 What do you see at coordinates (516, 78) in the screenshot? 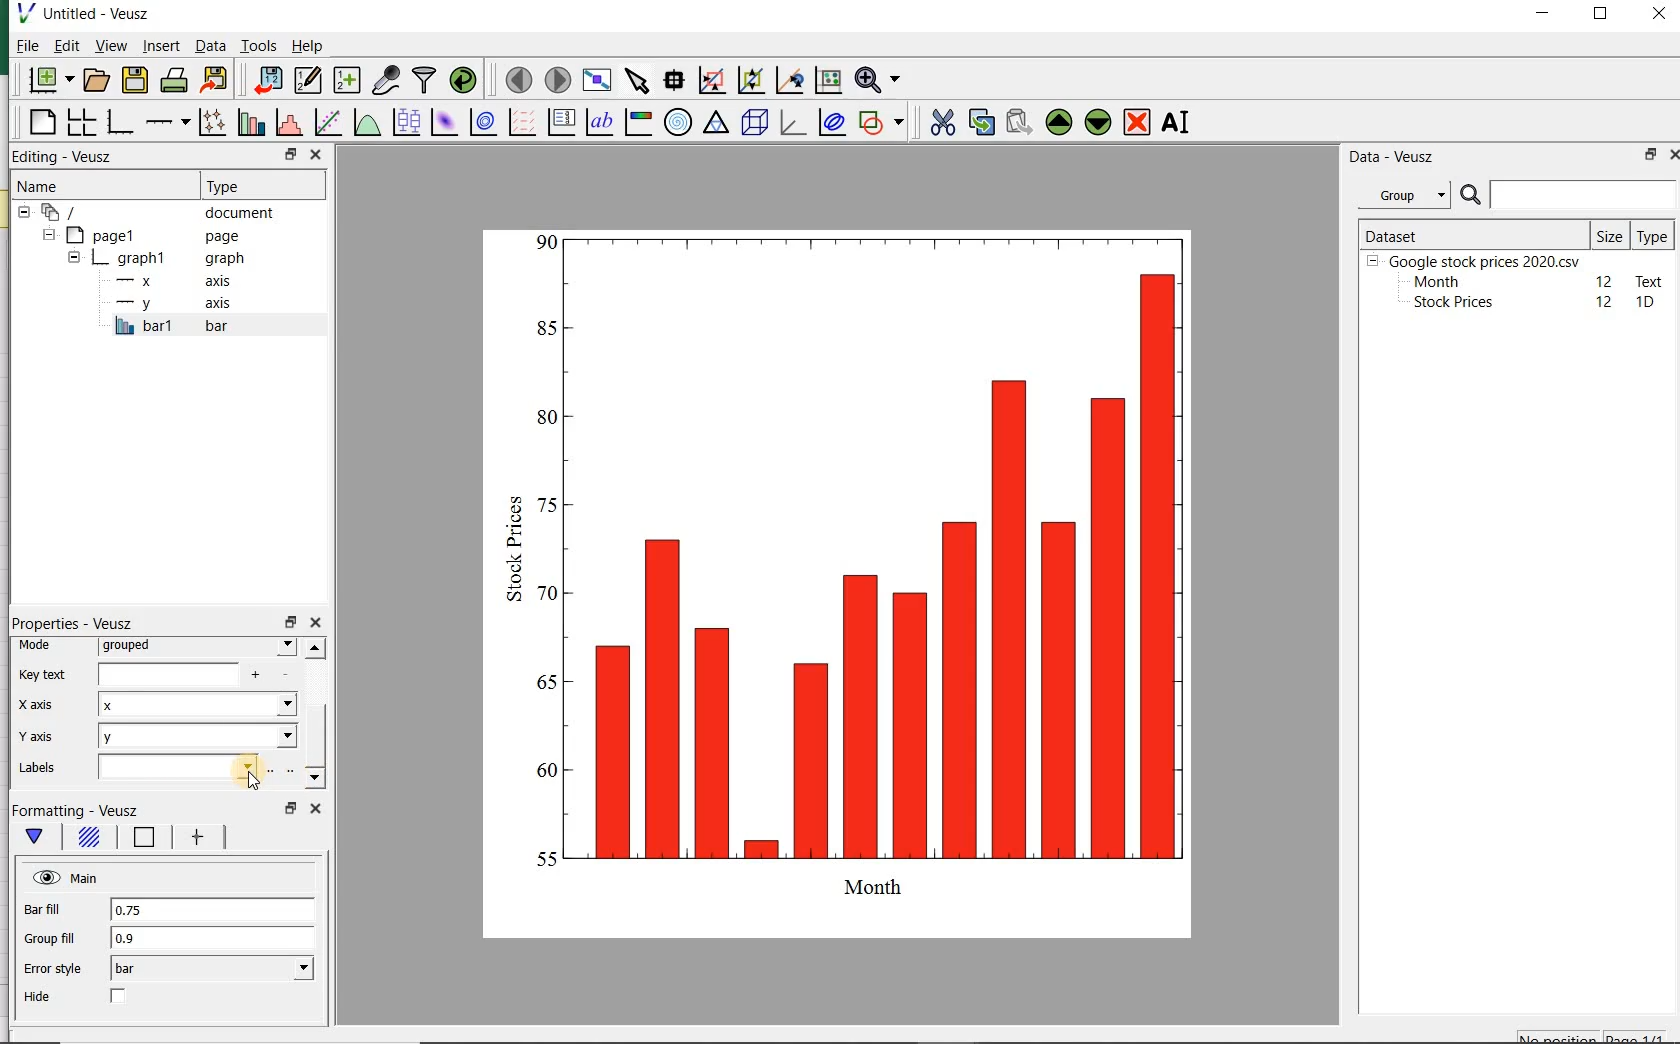
I see `move to the previous page` at bounding box center [516, 78].